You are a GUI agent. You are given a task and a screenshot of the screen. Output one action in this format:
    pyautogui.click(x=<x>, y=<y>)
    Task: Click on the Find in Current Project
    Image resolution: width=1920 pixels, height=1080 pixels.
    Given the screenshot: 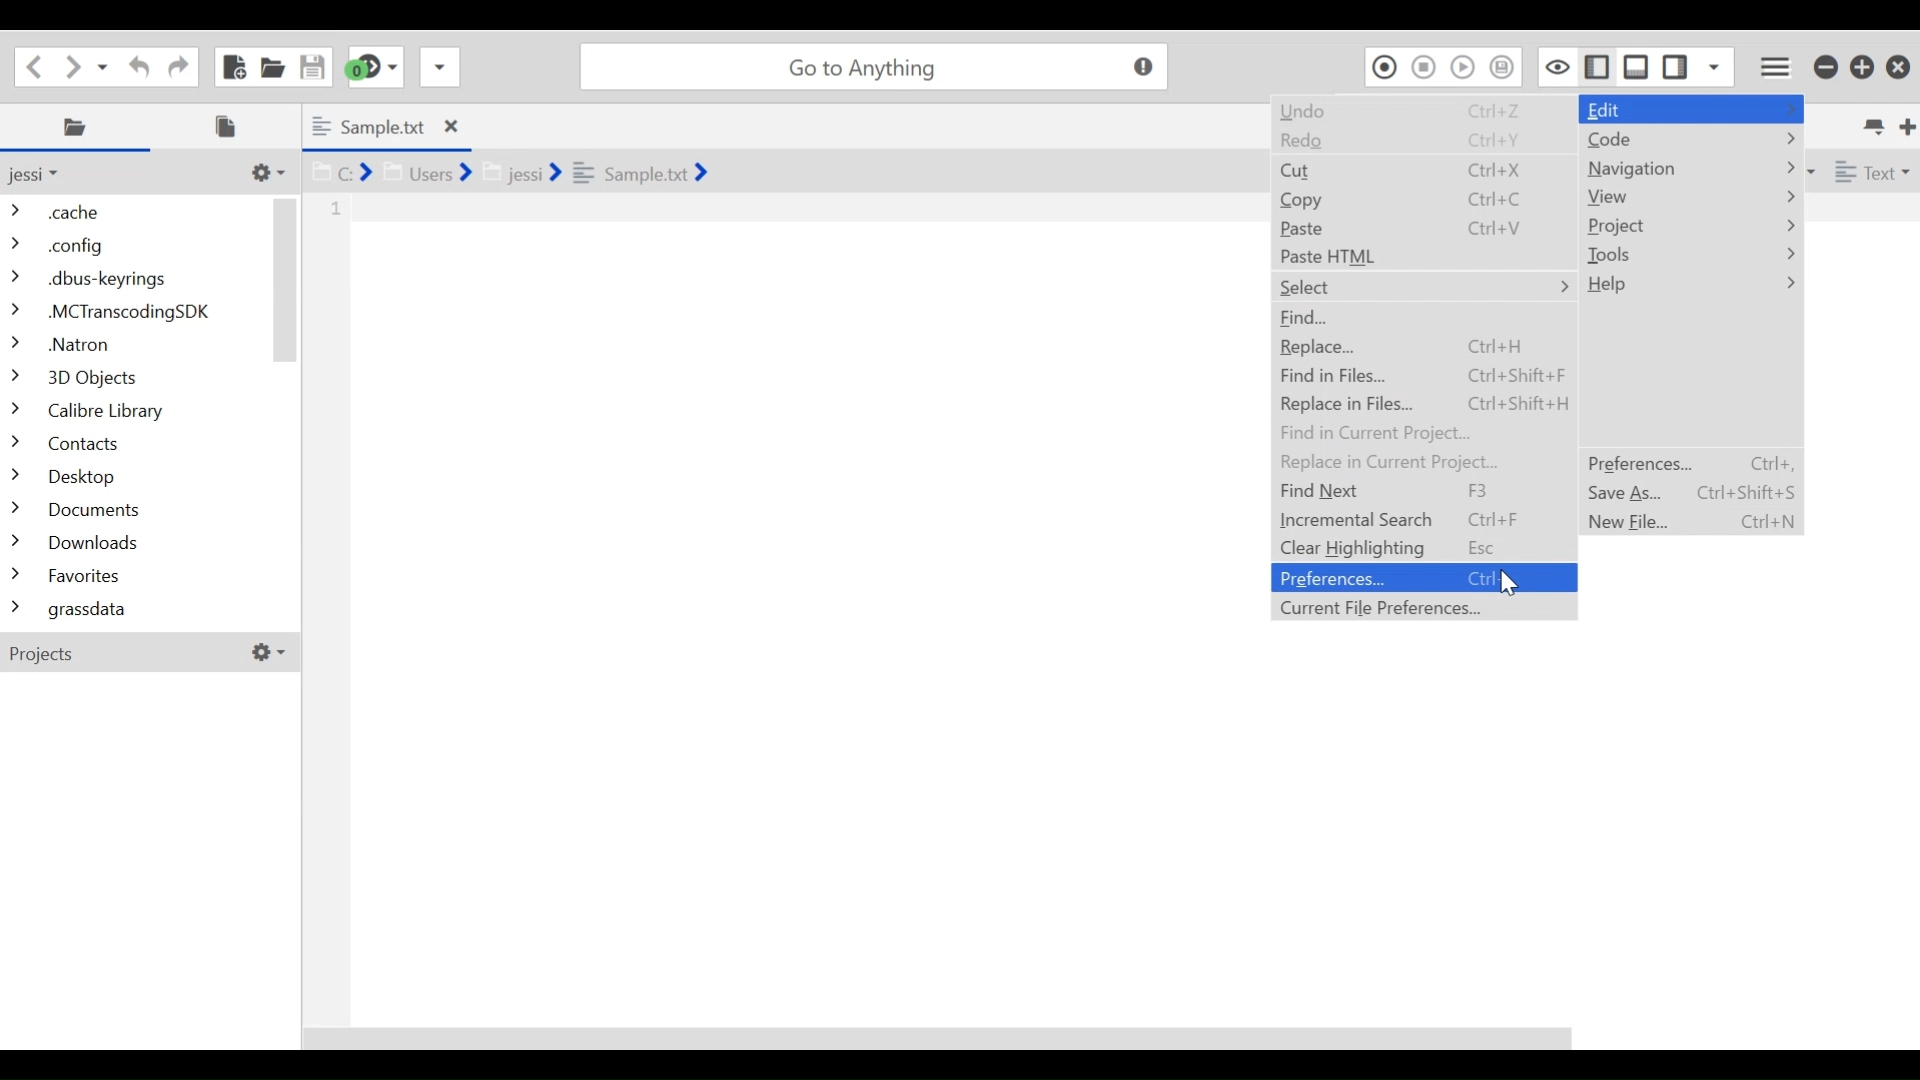 What is the action you would take?
    pyautogui.click(x=1419, y=432)
    